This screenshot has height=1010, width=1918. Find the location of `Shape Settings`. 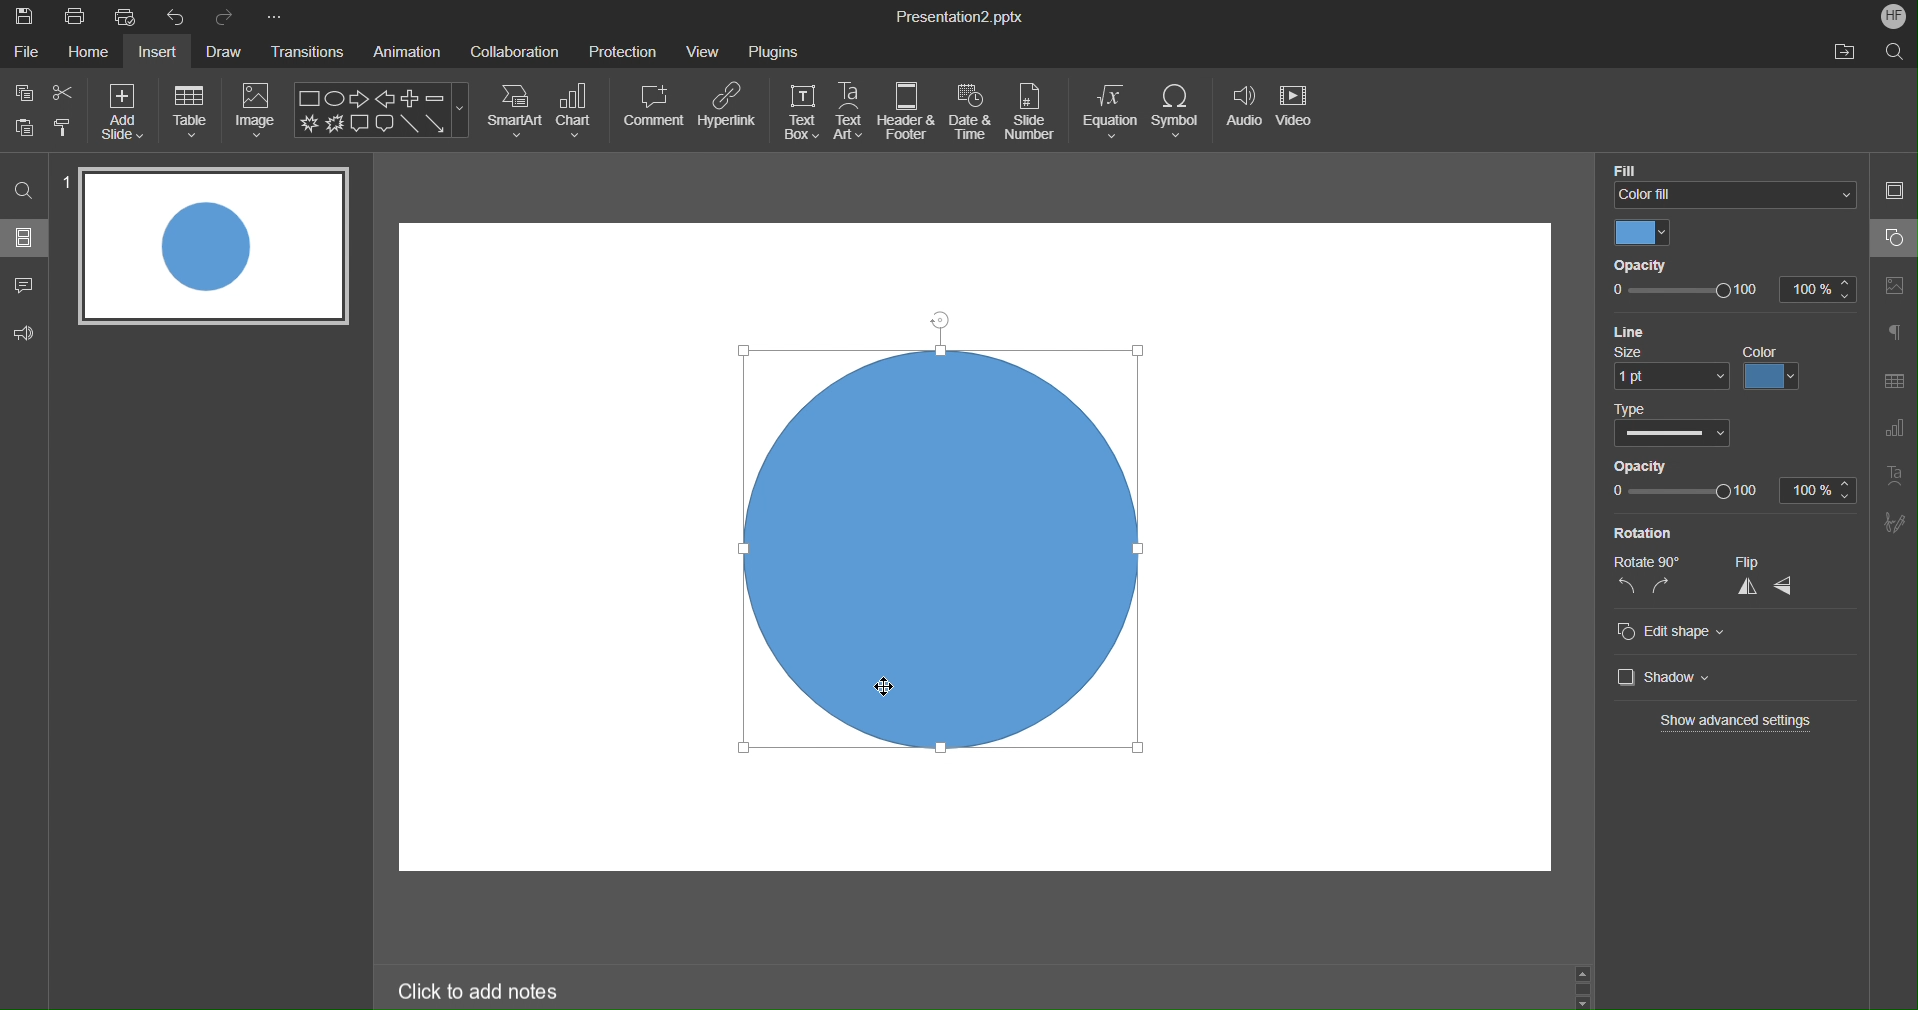

Shape Settings is located at coordinates (1893, 238).